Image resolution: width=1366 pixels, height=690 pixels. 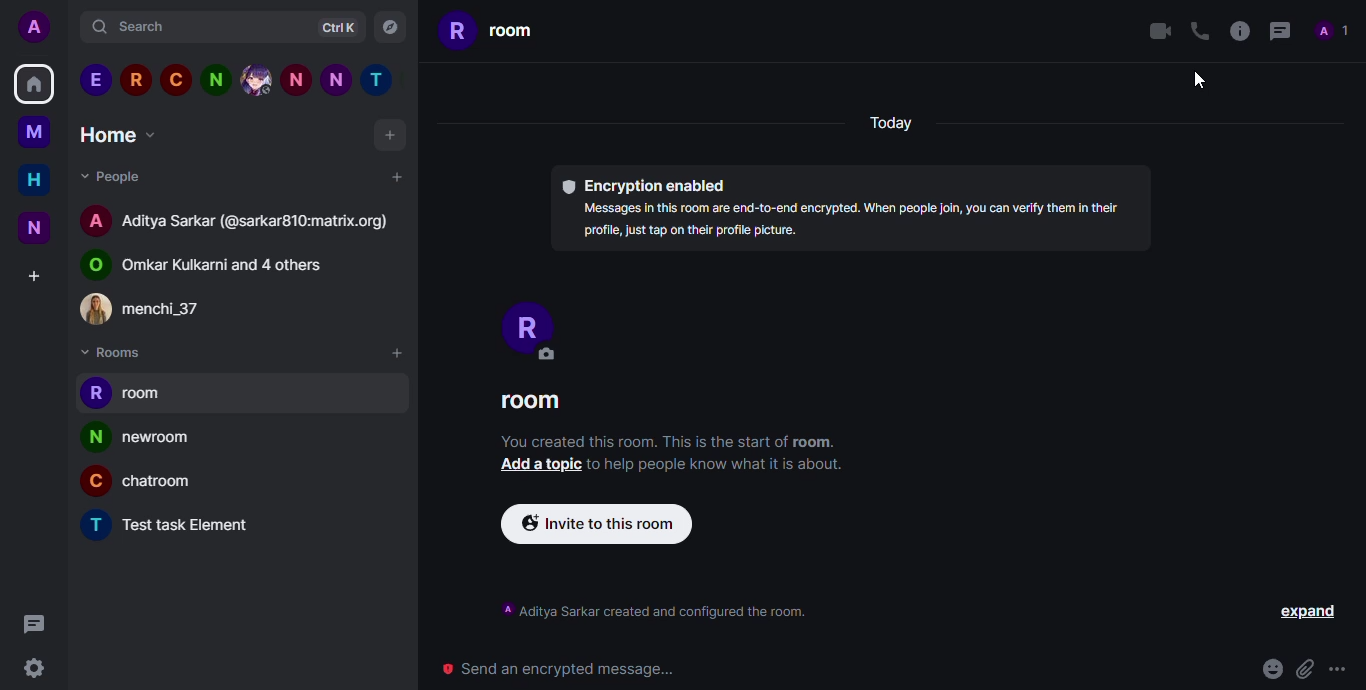 I want to click on Room, so click(x=505, y=32).